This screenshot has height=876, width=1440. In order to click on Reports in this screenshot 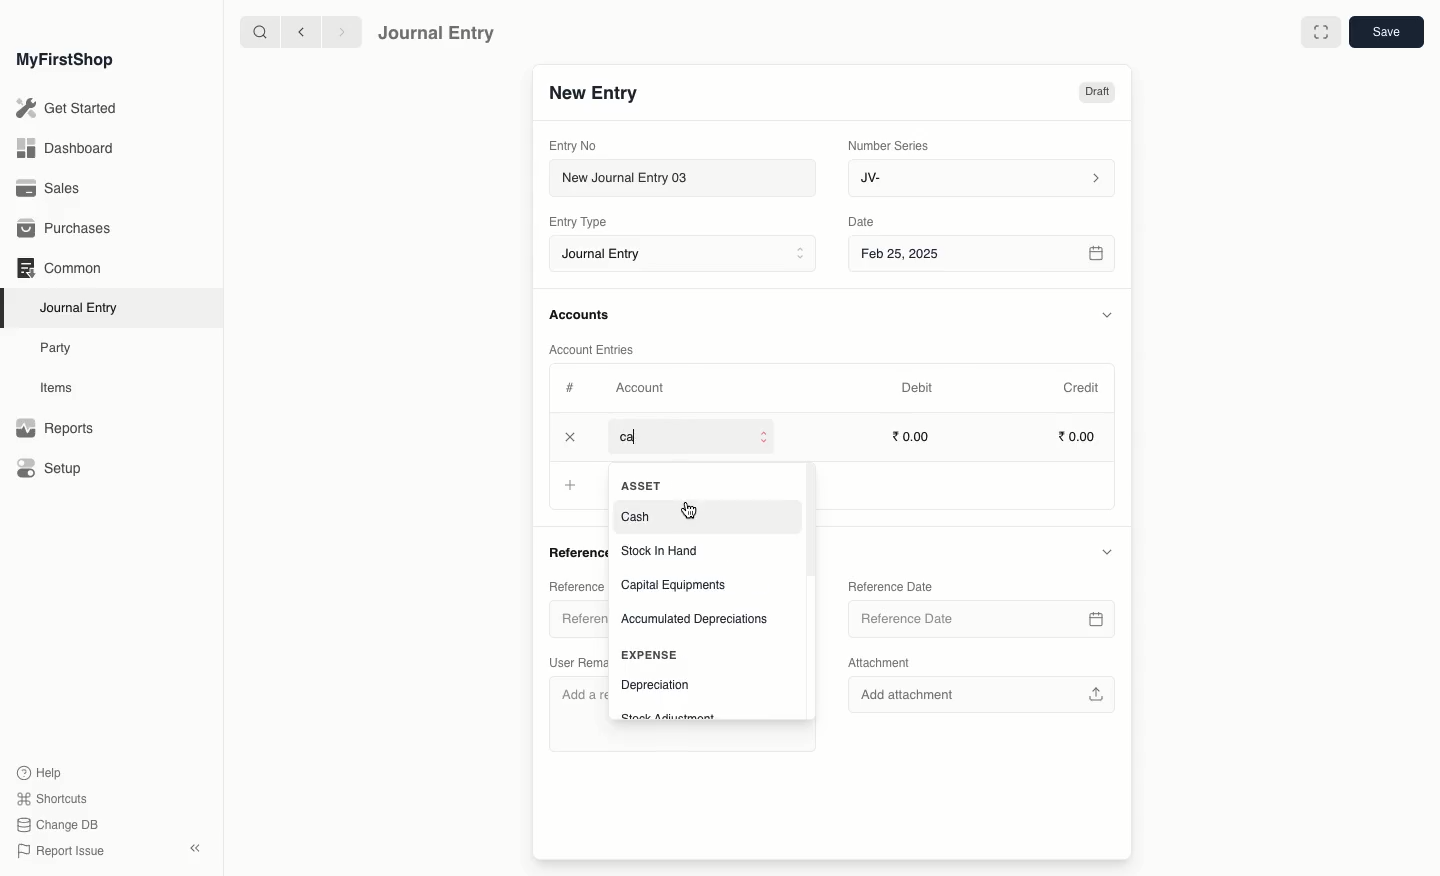, I will do `click(54, 429)`.